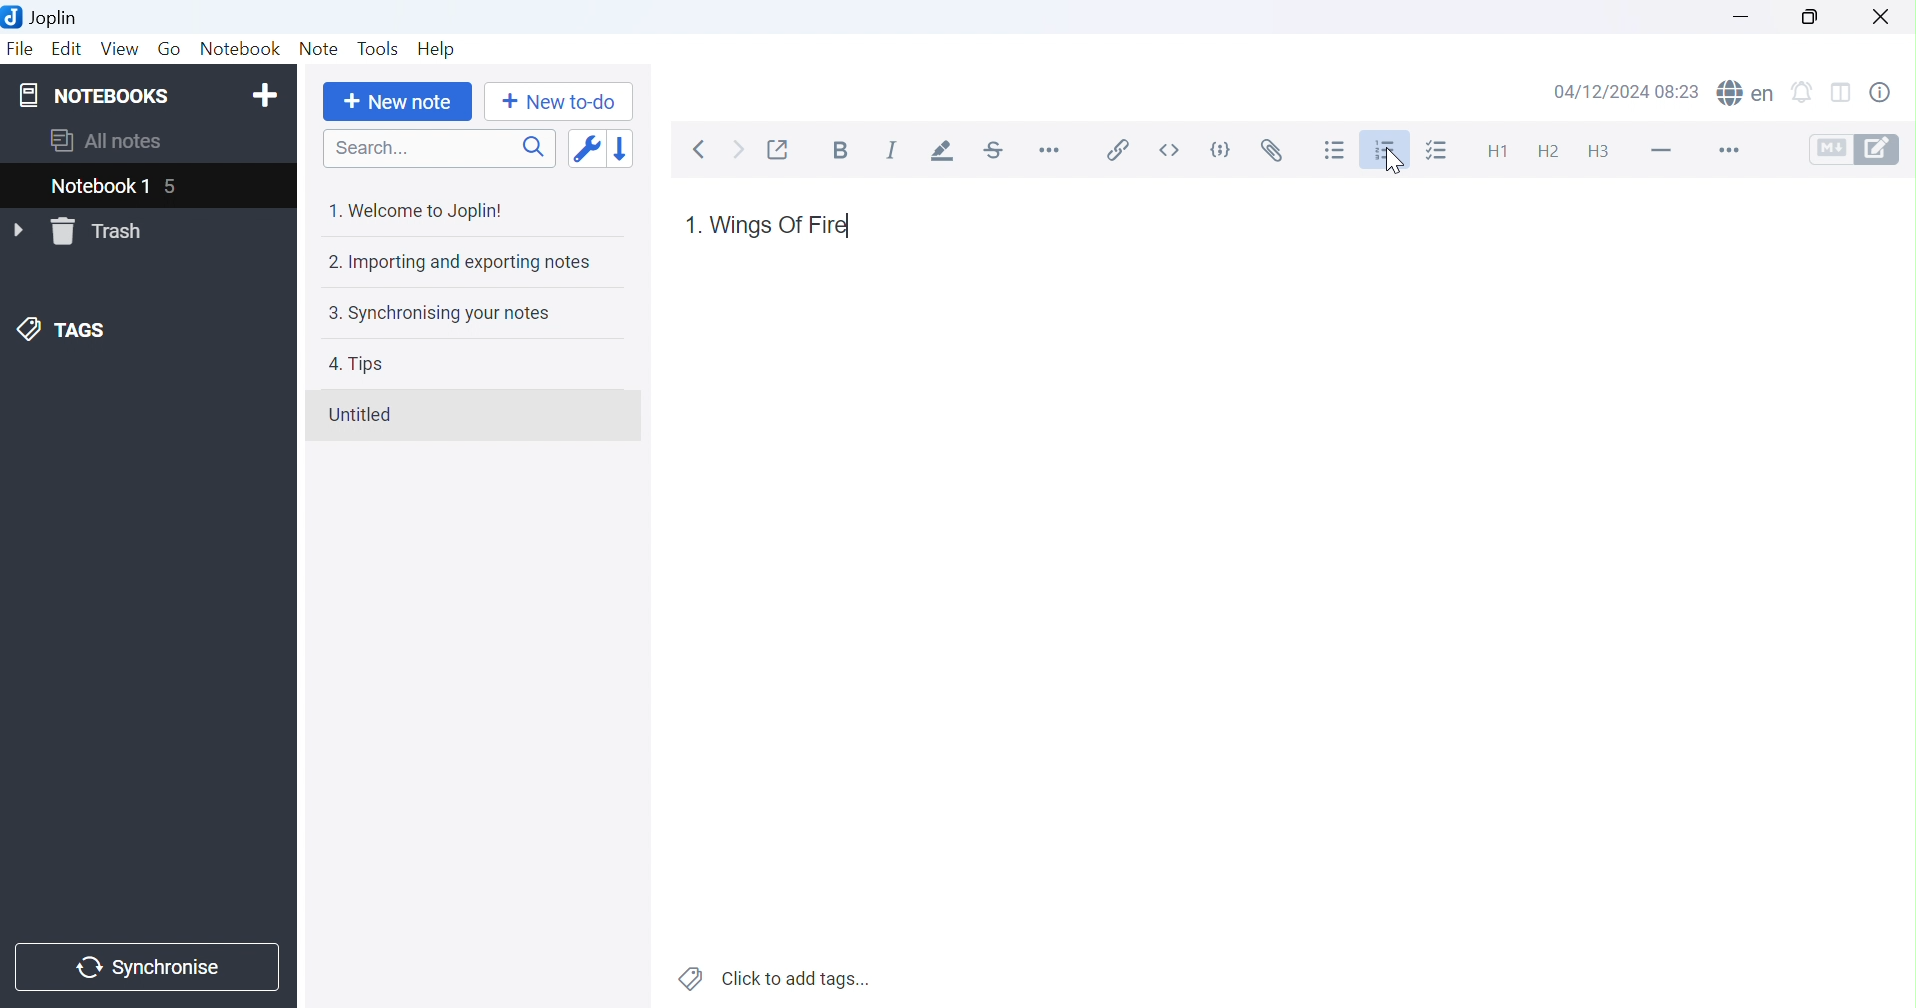 Image resolution: width=1916 pixels, height=1008 pixels. Describe the element at coordinates (1743, 17) in the screenshot. I see `Minimize` at that location.